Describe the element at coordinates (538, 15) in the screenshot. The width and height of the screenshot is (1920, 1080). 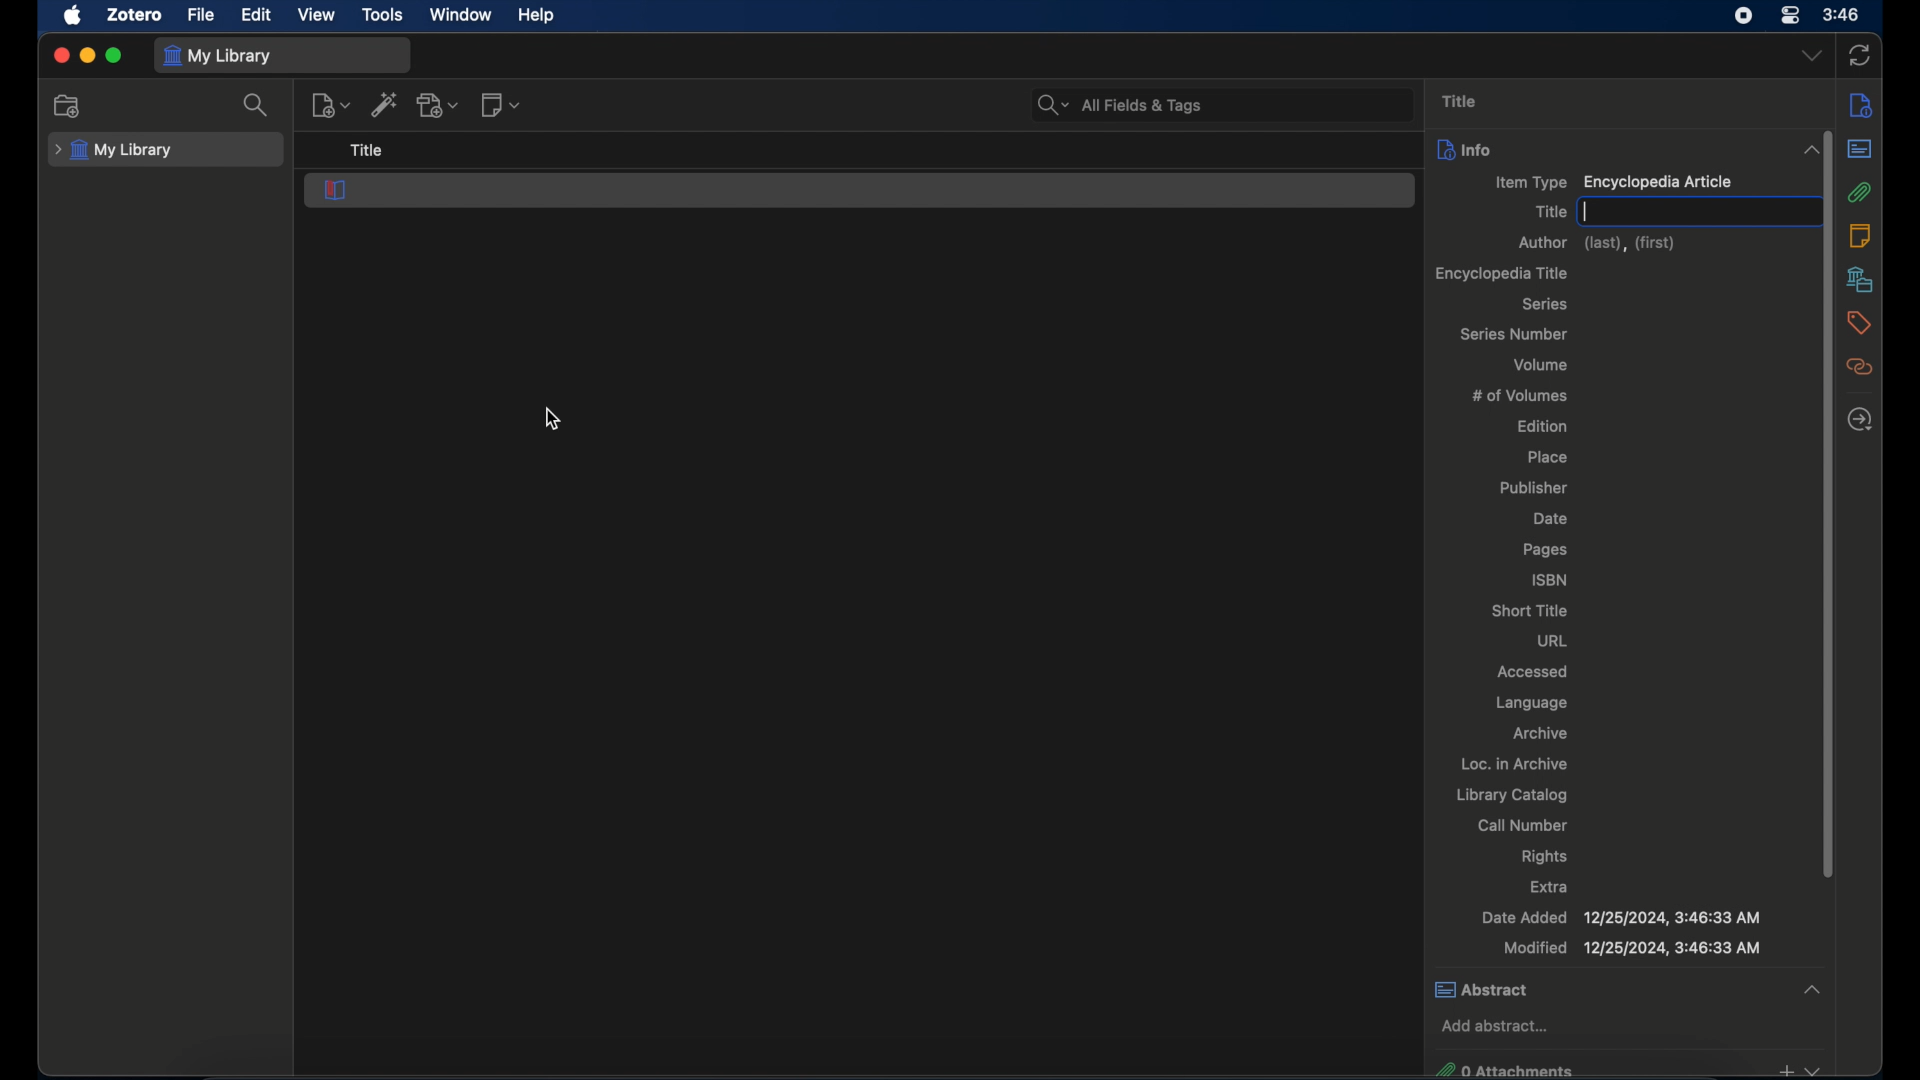
I see `help` at that location.